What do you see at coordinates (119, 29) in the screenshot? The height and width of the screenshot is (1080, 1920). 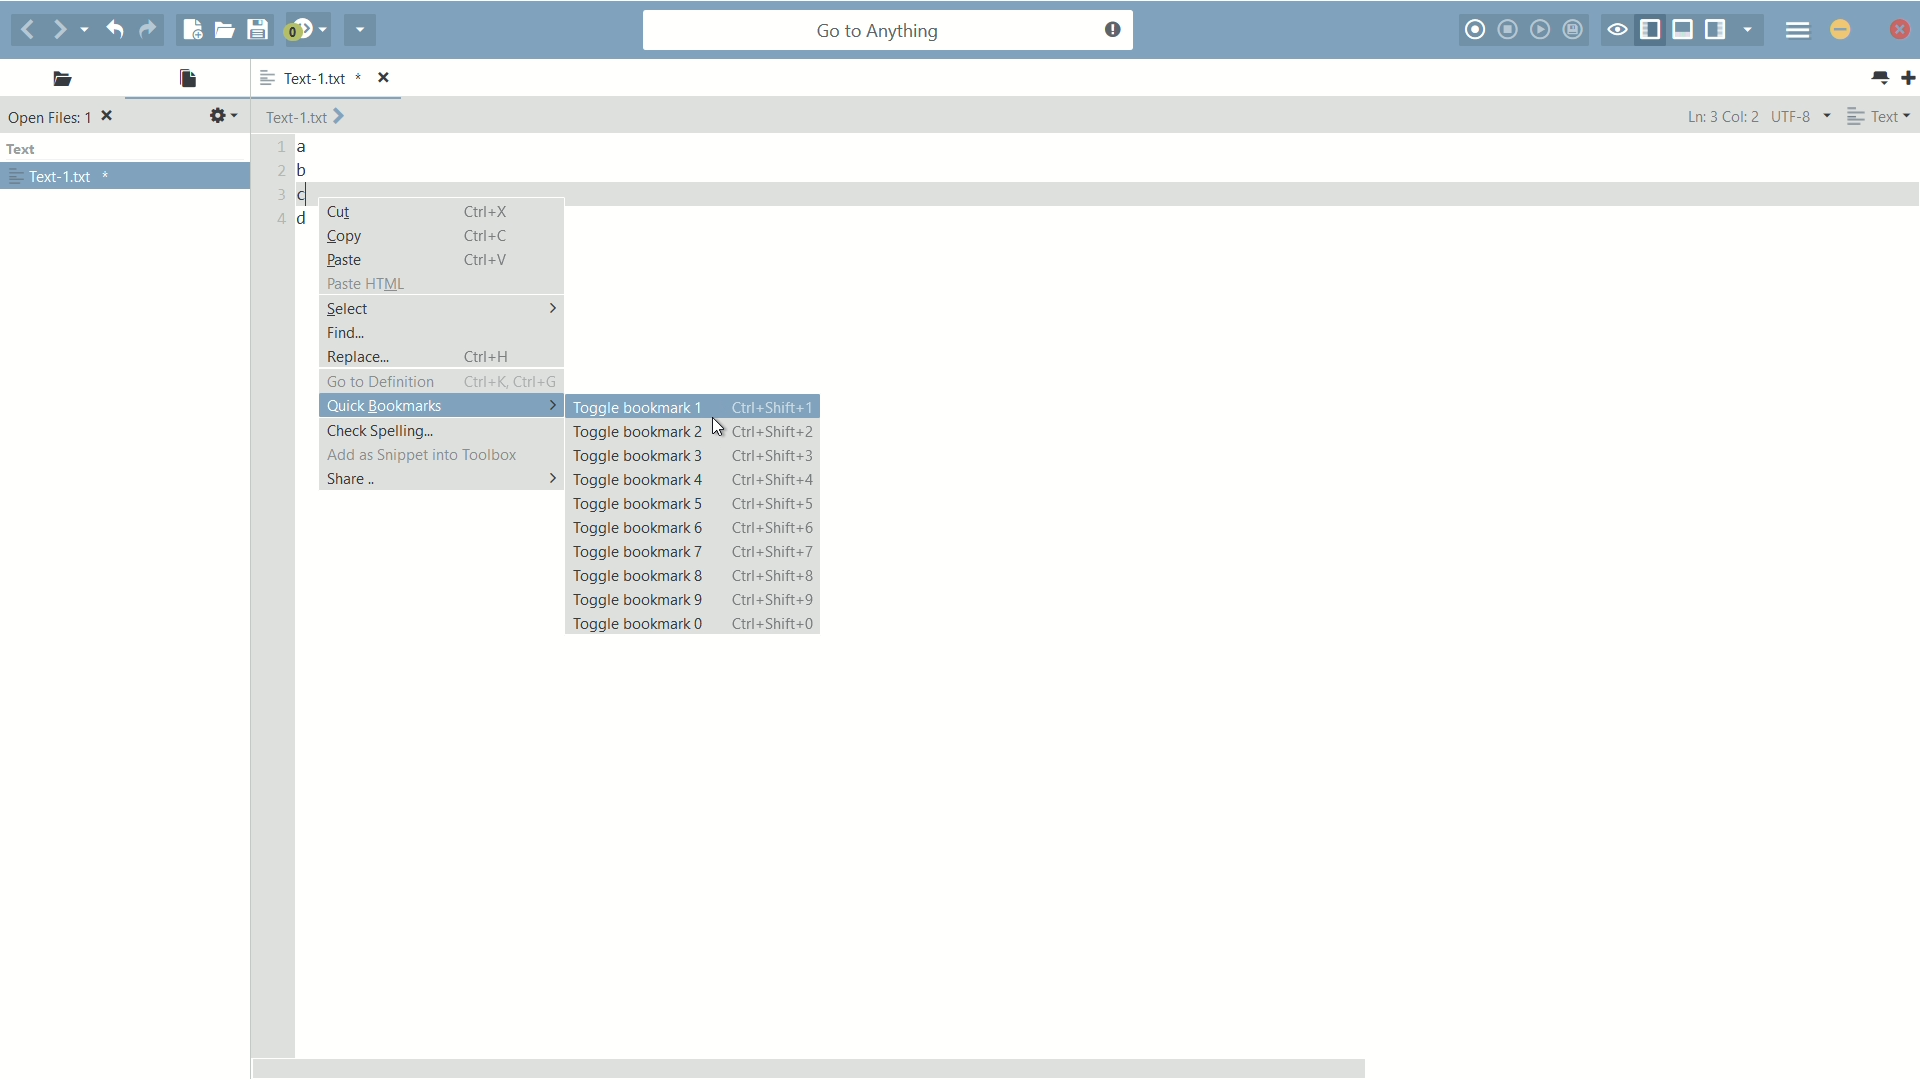 I see `undo` at bounding box center [119, 29].